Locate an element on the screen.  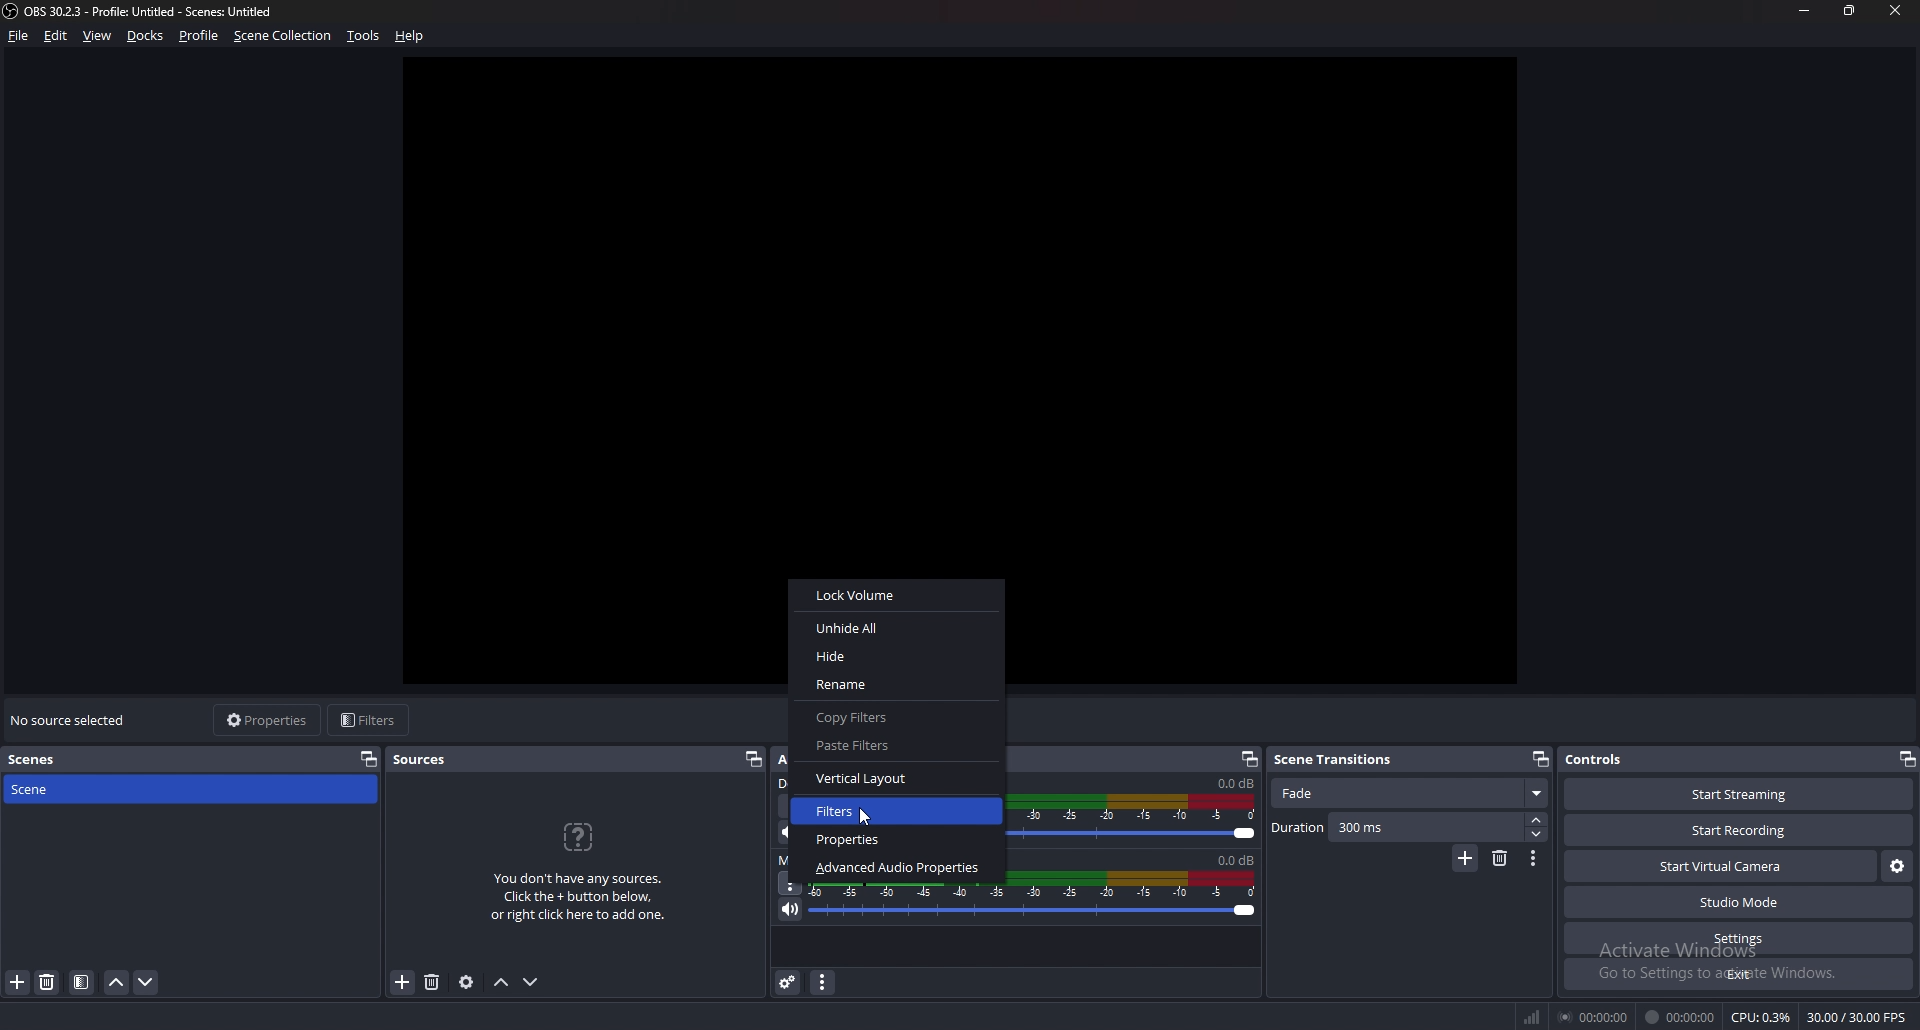
virtual camera settings is located at coordinates (1896, 866).